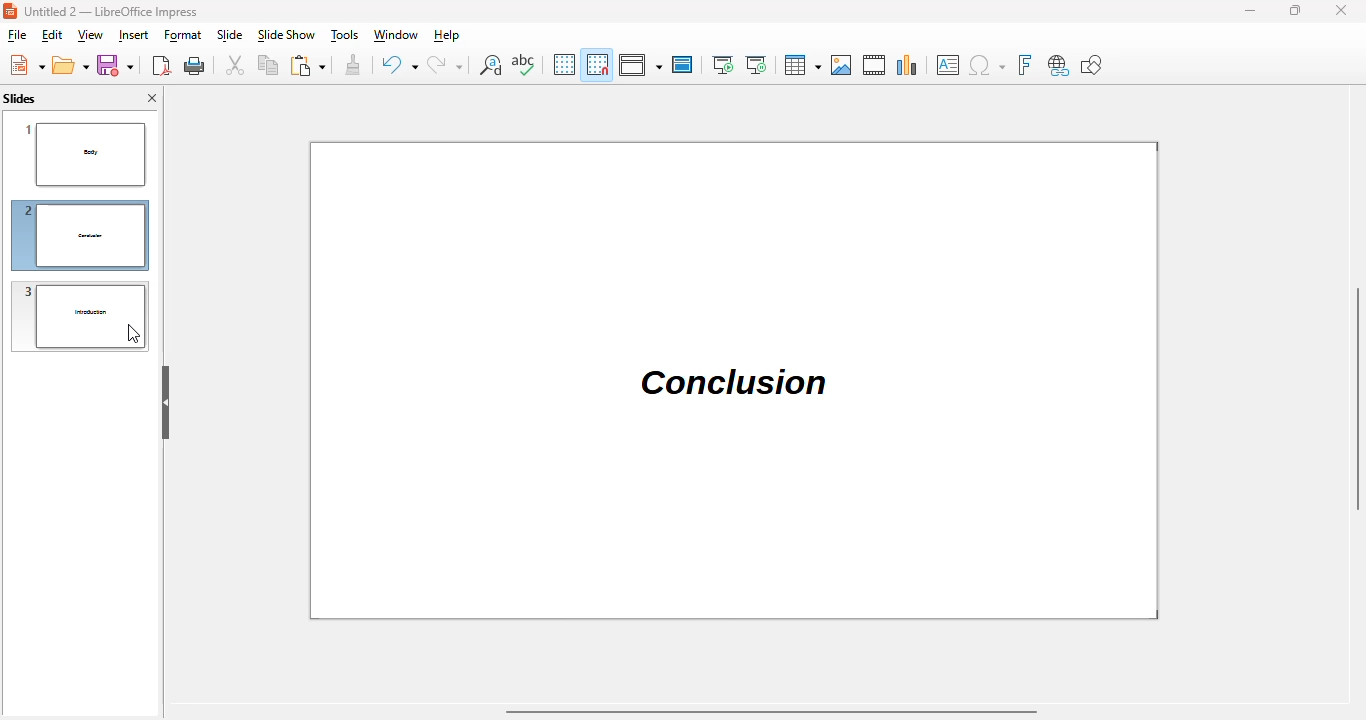 The height and width of the screenshot is (720, 1366). What do you see at coordinates (134, 35) in the screenshot?
I see `insert` at bounding box center [134, 35].